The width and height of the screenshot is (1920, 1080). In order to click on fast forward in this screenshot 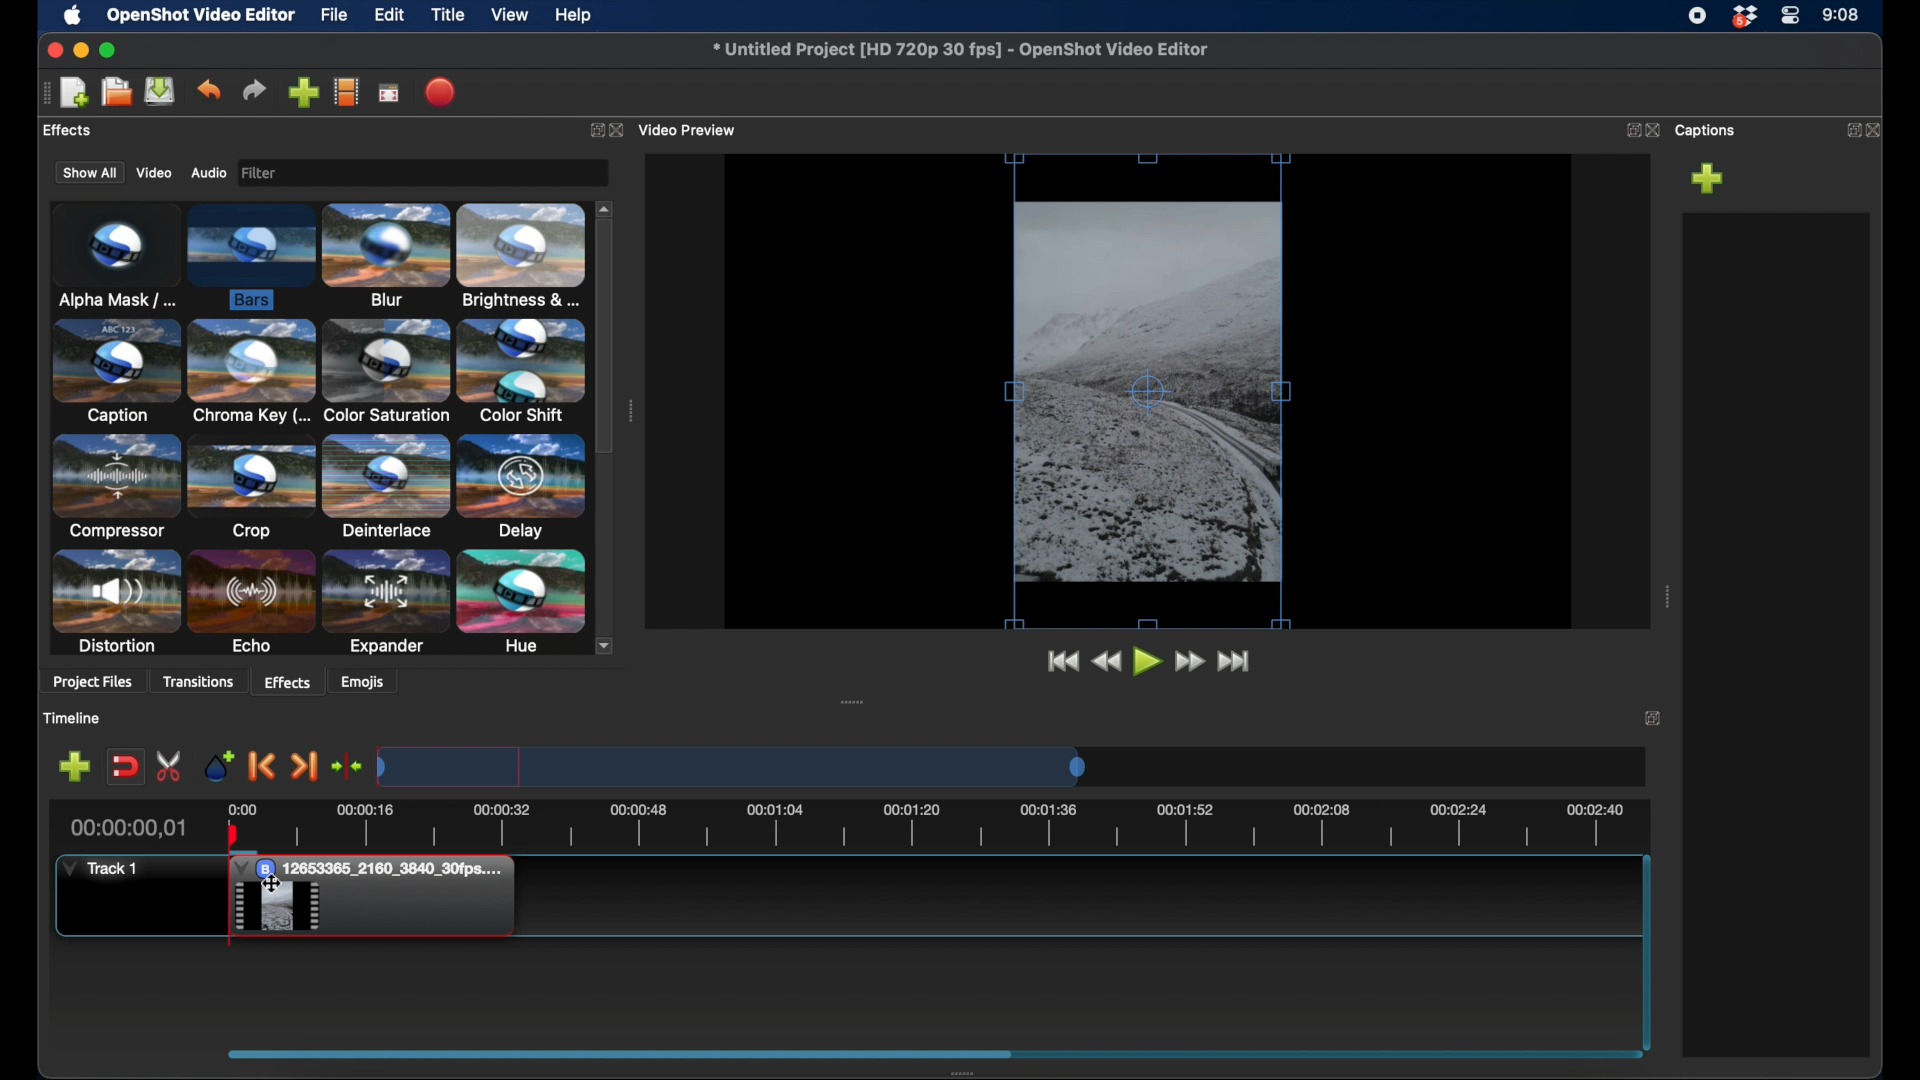, I will do `click(1191, 661)`.